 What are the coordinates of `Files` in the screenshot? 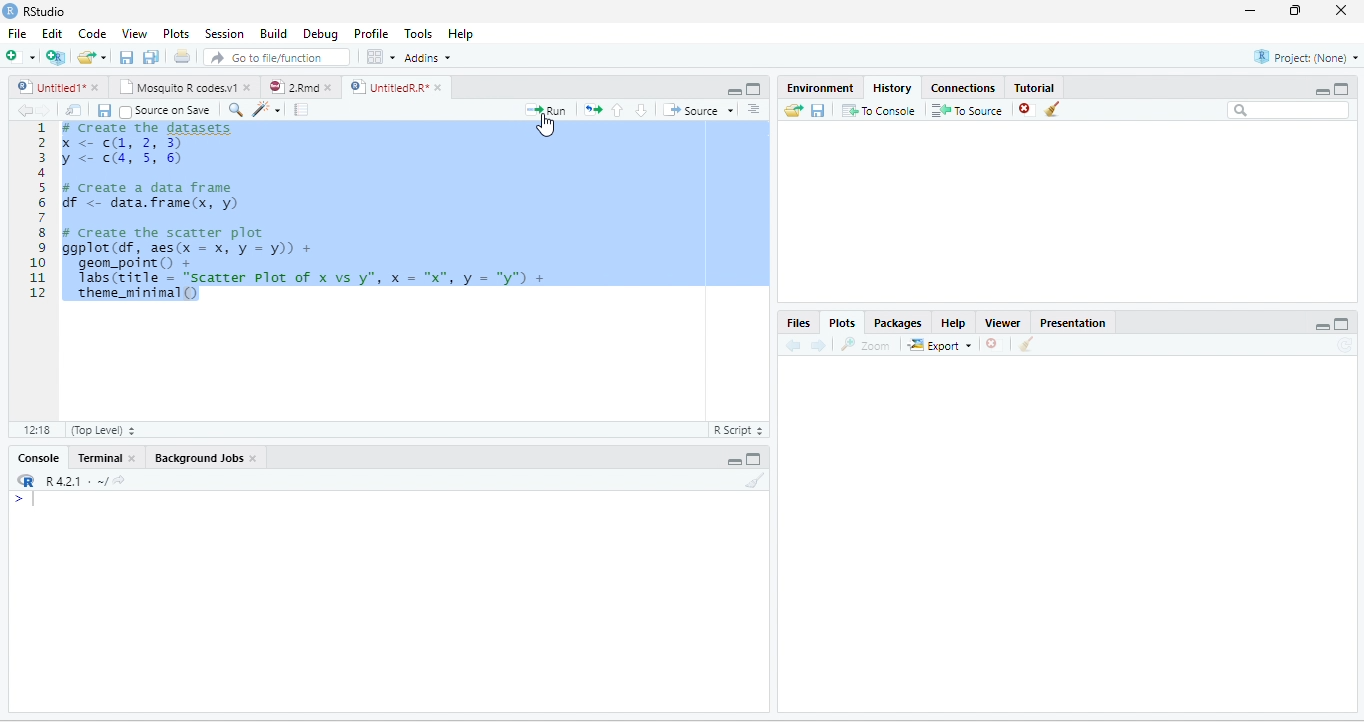 It's located at (798, 322).